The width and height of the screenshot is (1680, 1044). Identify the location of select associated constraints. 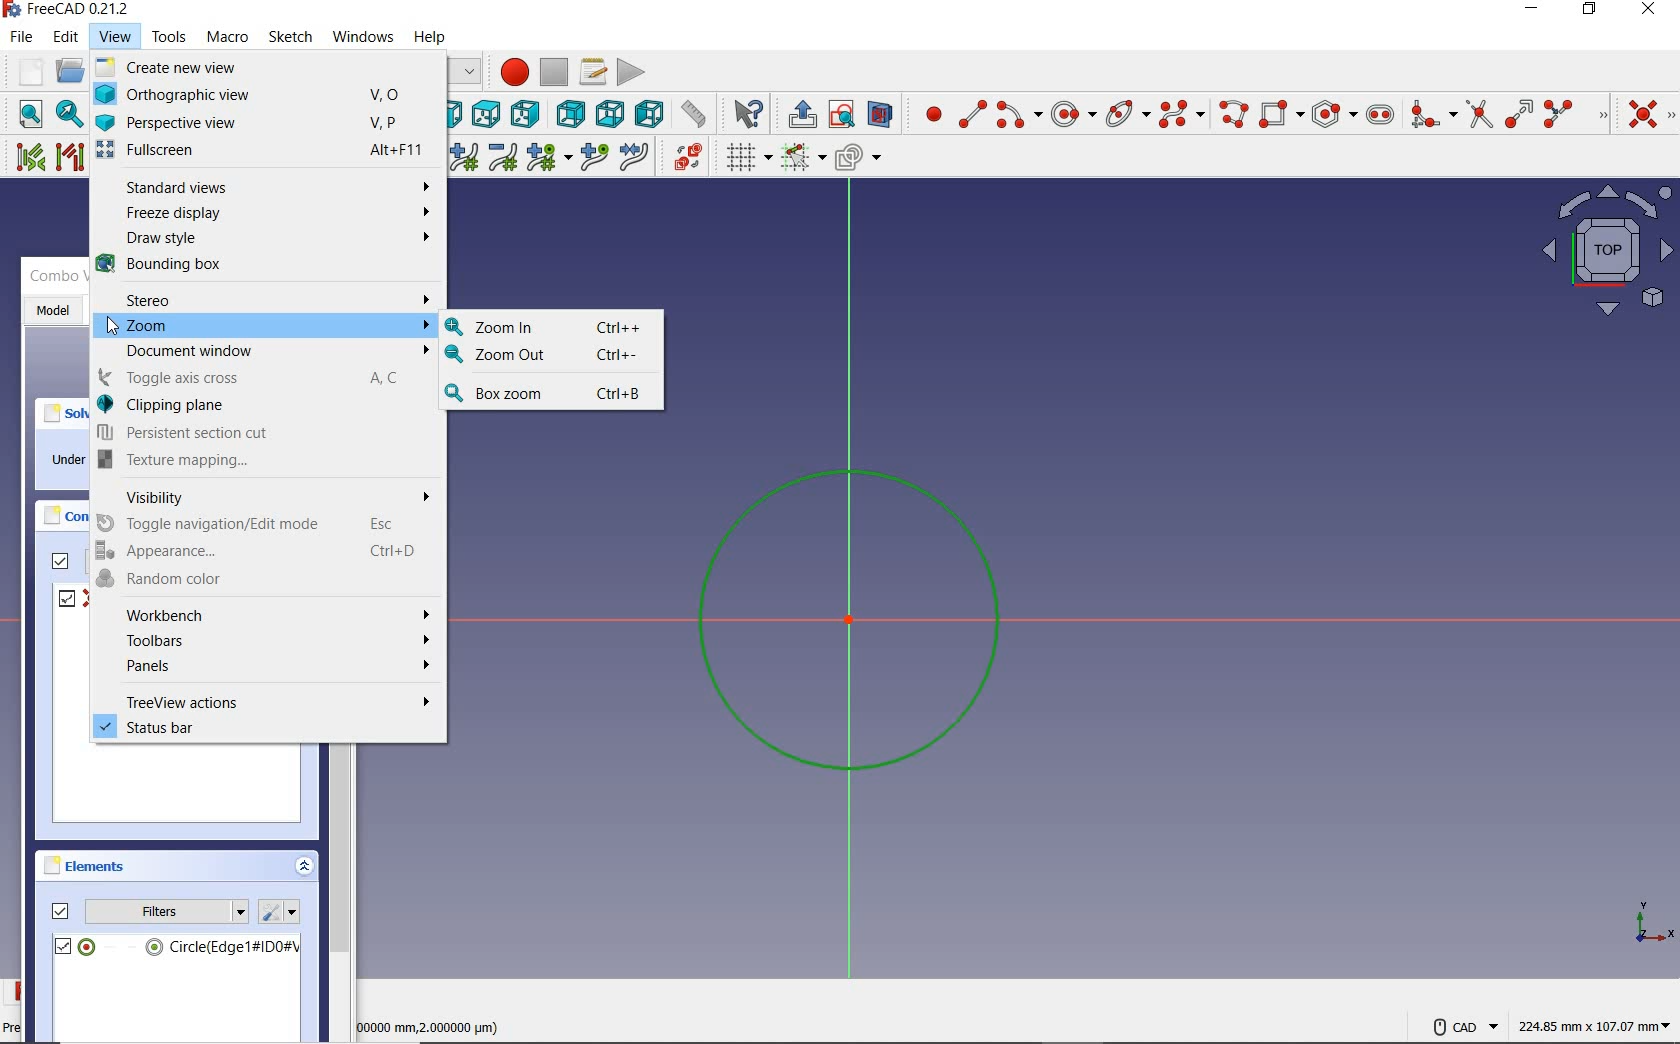
(24, 155).